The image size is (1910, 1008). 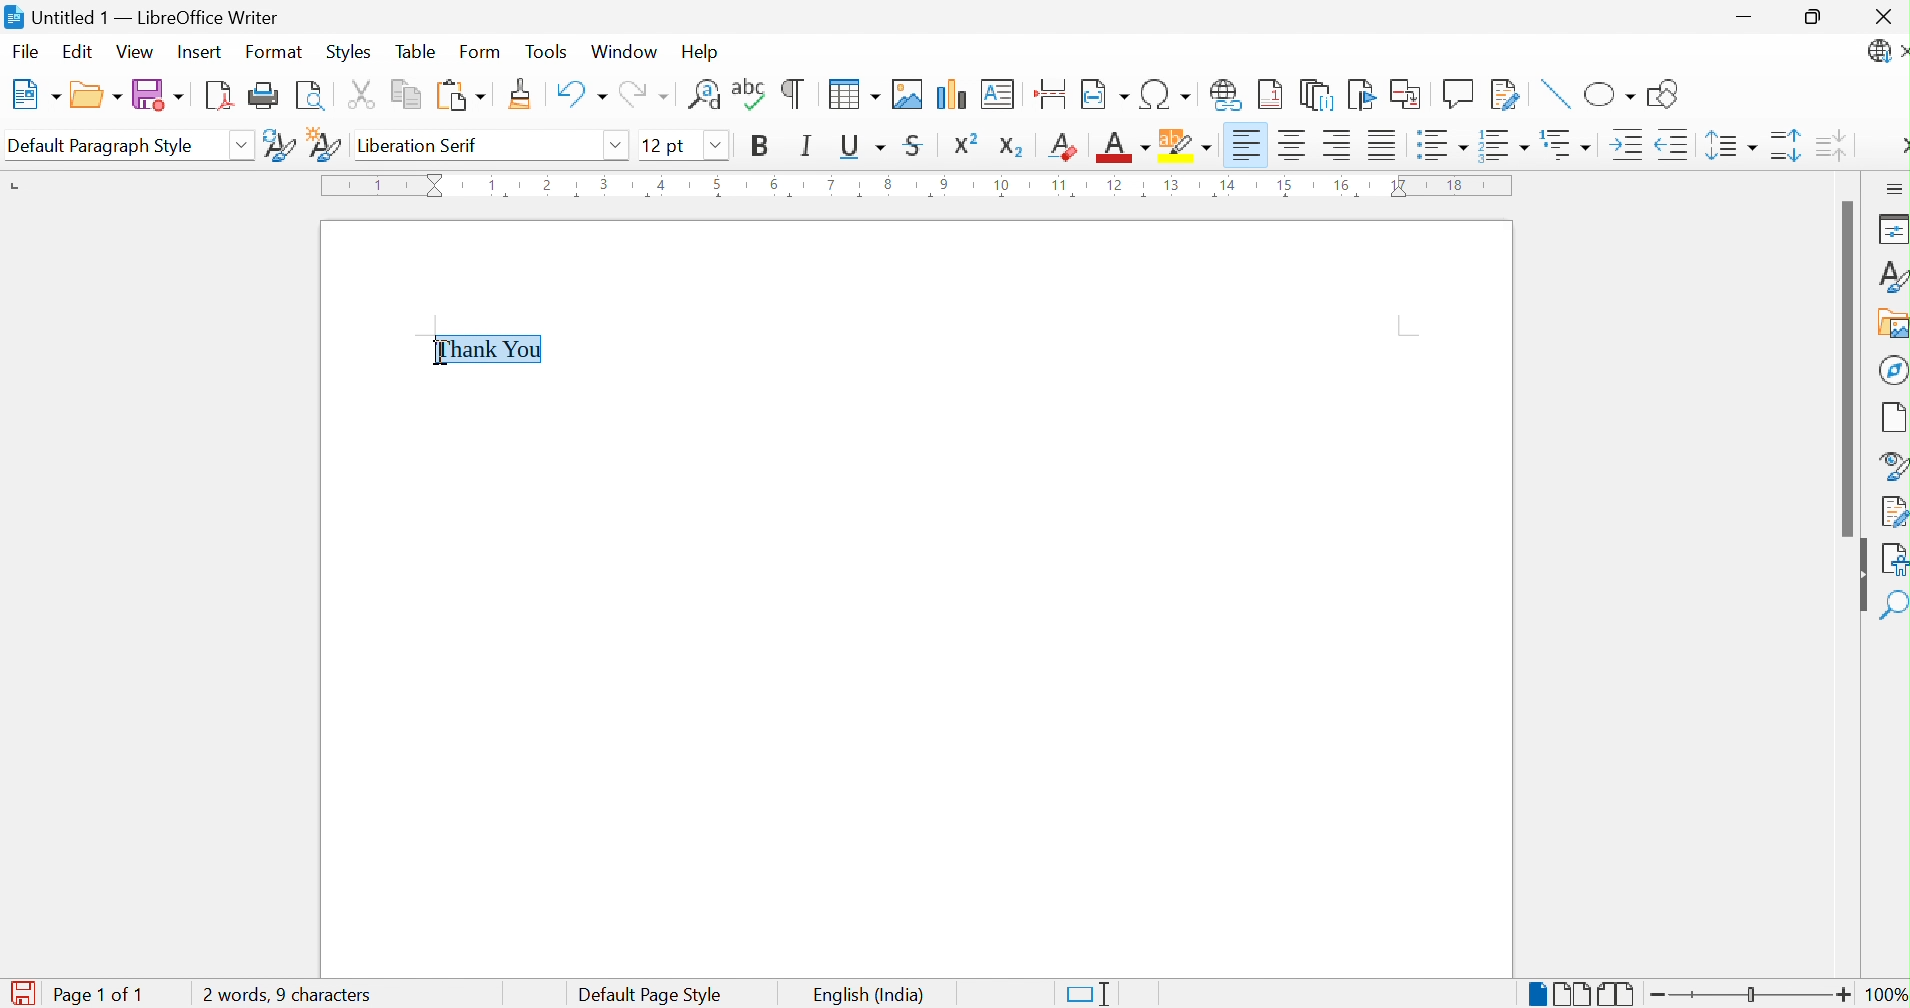 What do you see at coordinates (146, 16) in the screenshot?
I see `Untitled 1 - LibreOffice Writer ` at bounding box center [146, 16].